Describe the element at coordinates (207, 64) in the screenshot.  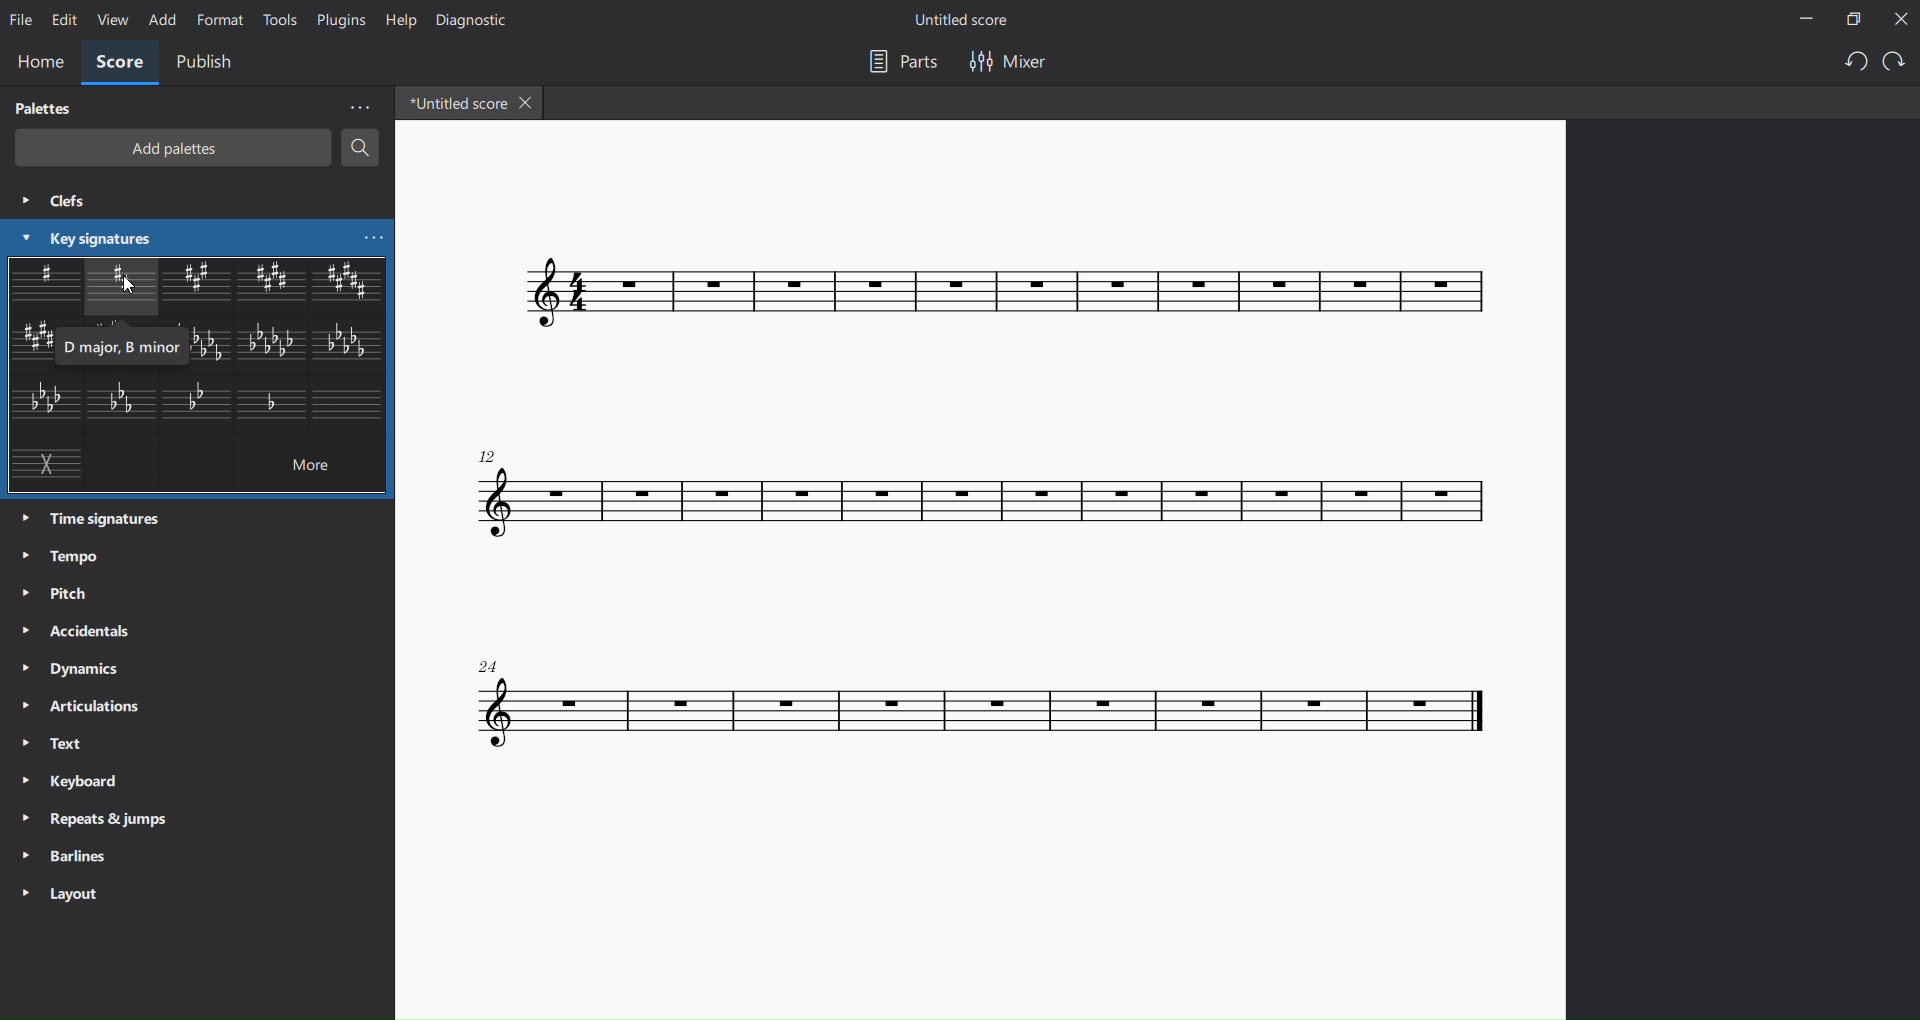
I see `publish` at that location.